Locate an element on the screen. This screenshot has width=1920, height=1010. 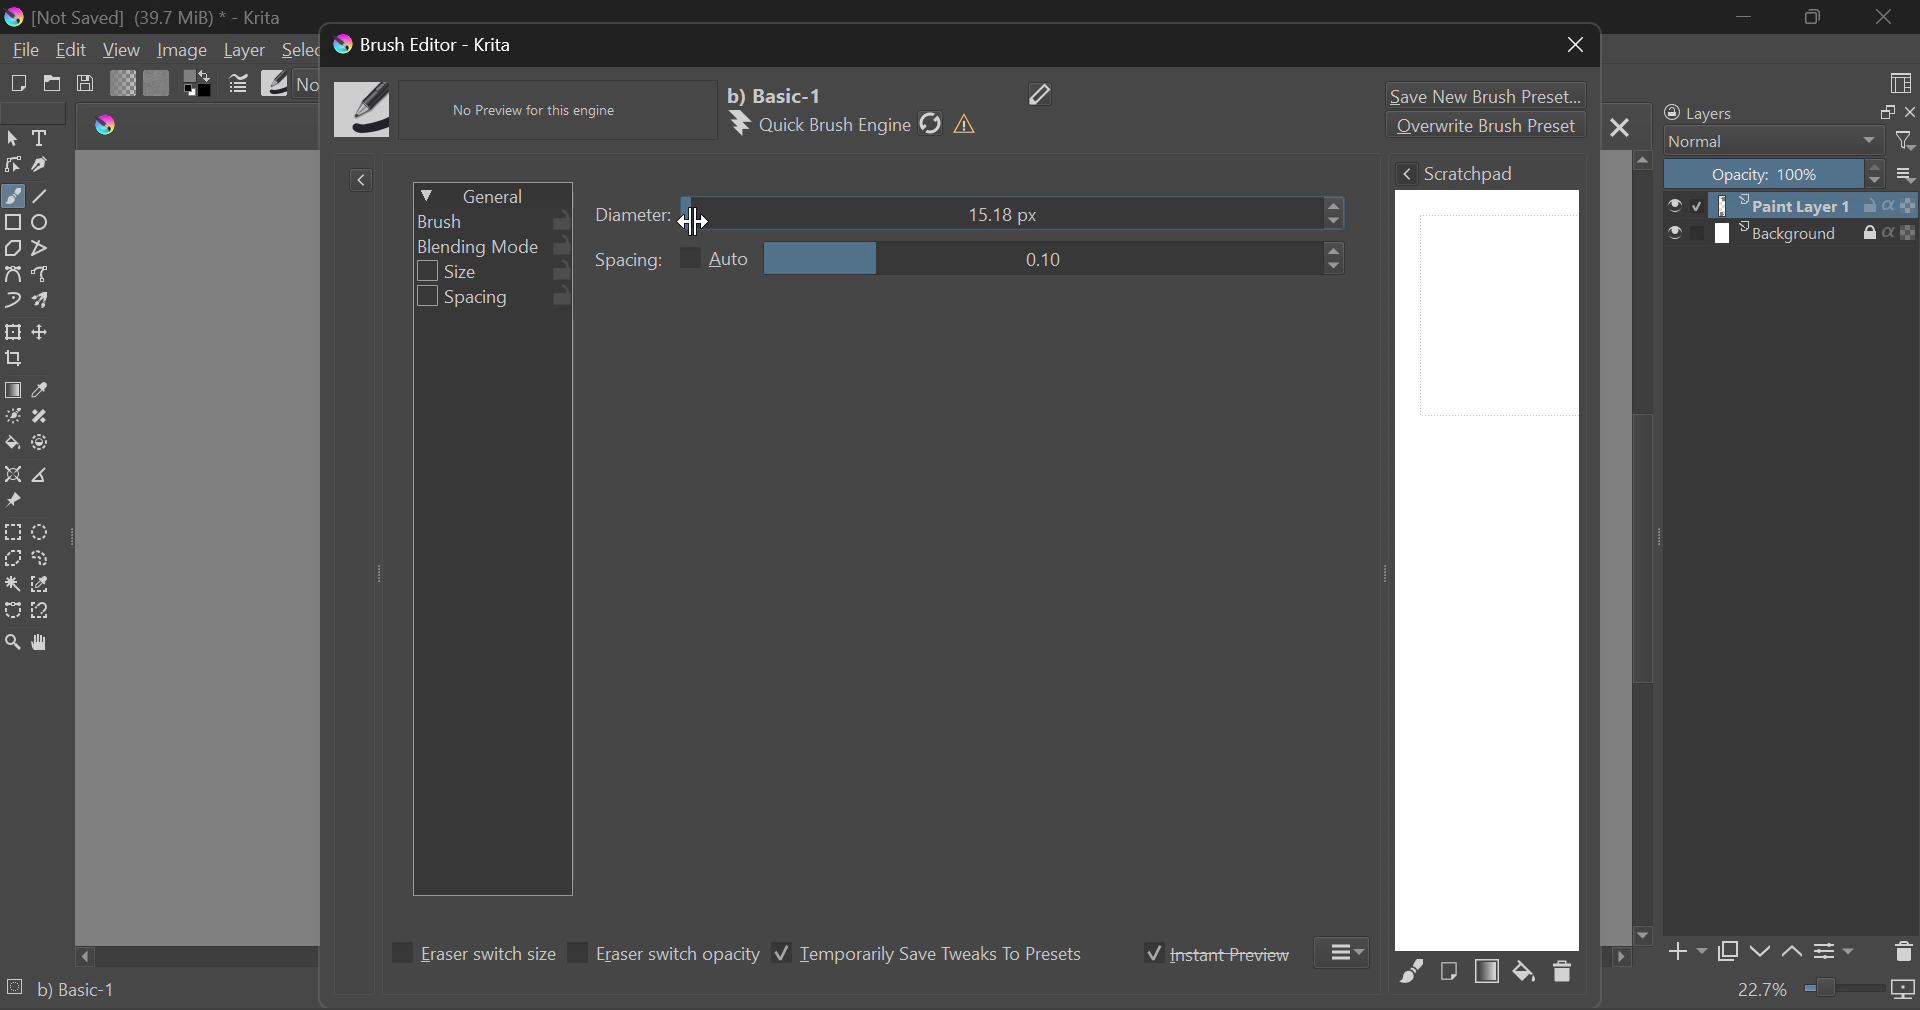
Zoom is located at coordinates (12, 641).